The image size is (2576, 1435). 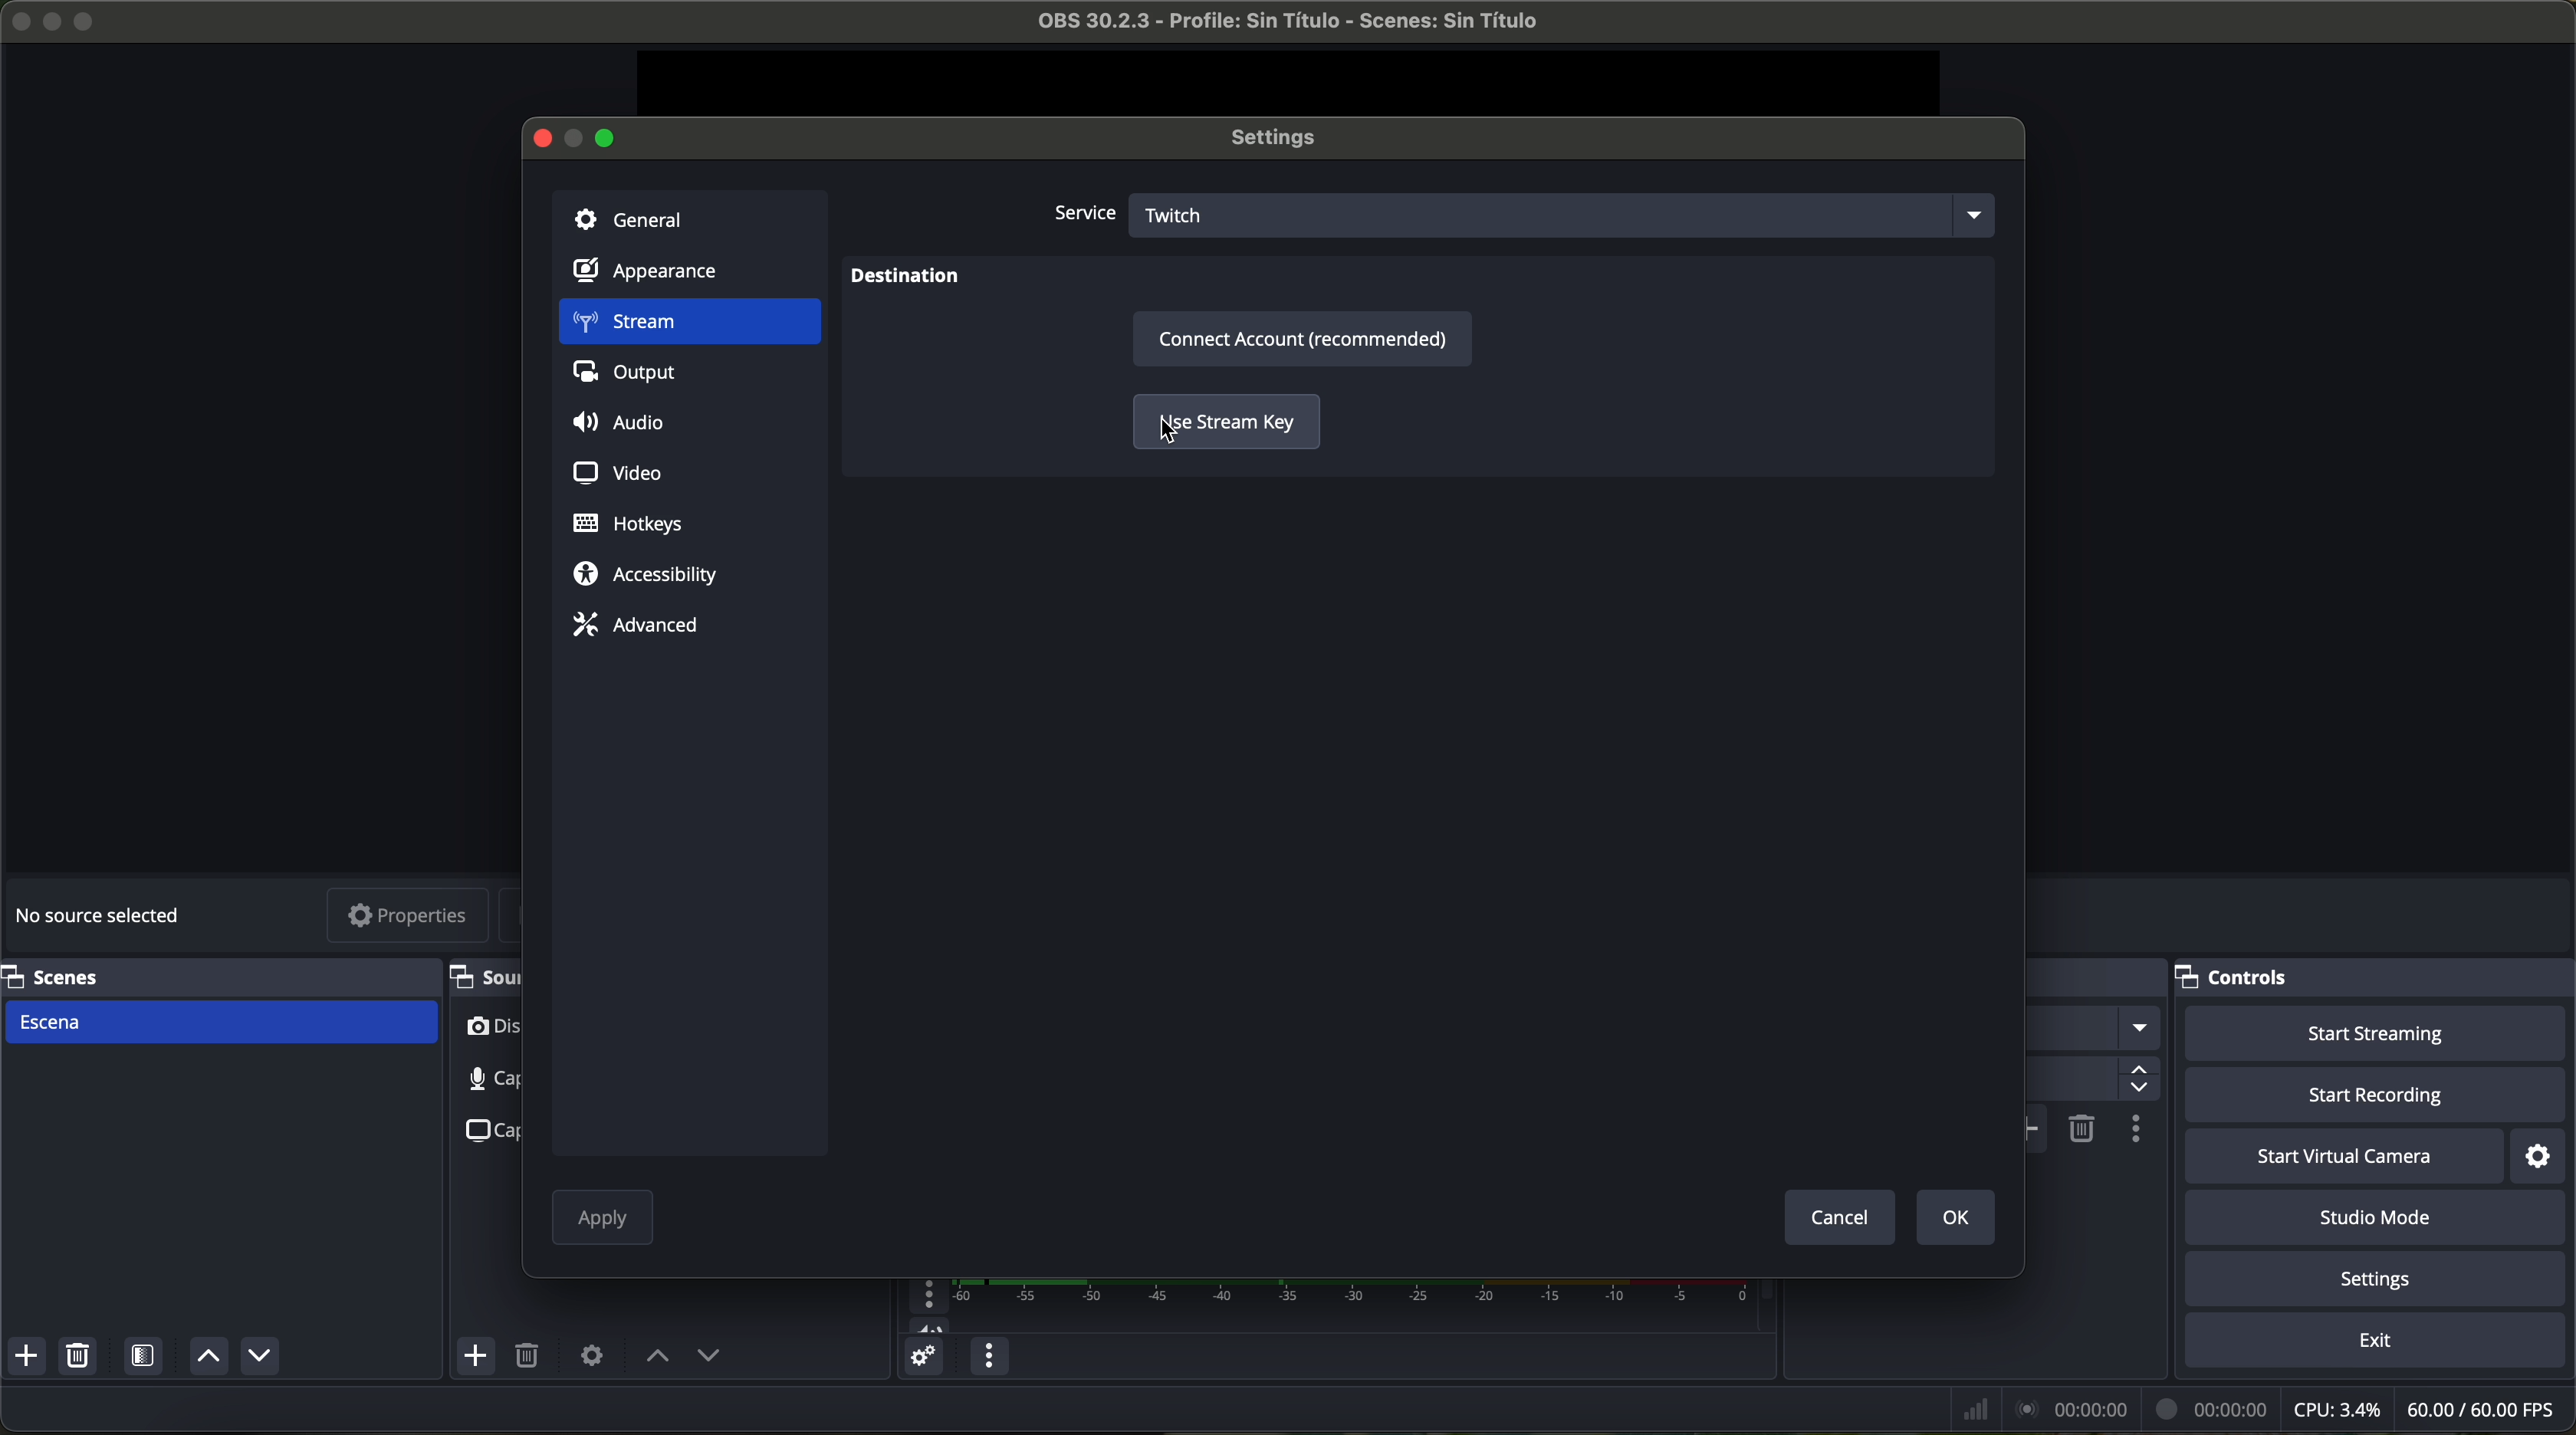 I want to click on general, so click(x=689, y=217).